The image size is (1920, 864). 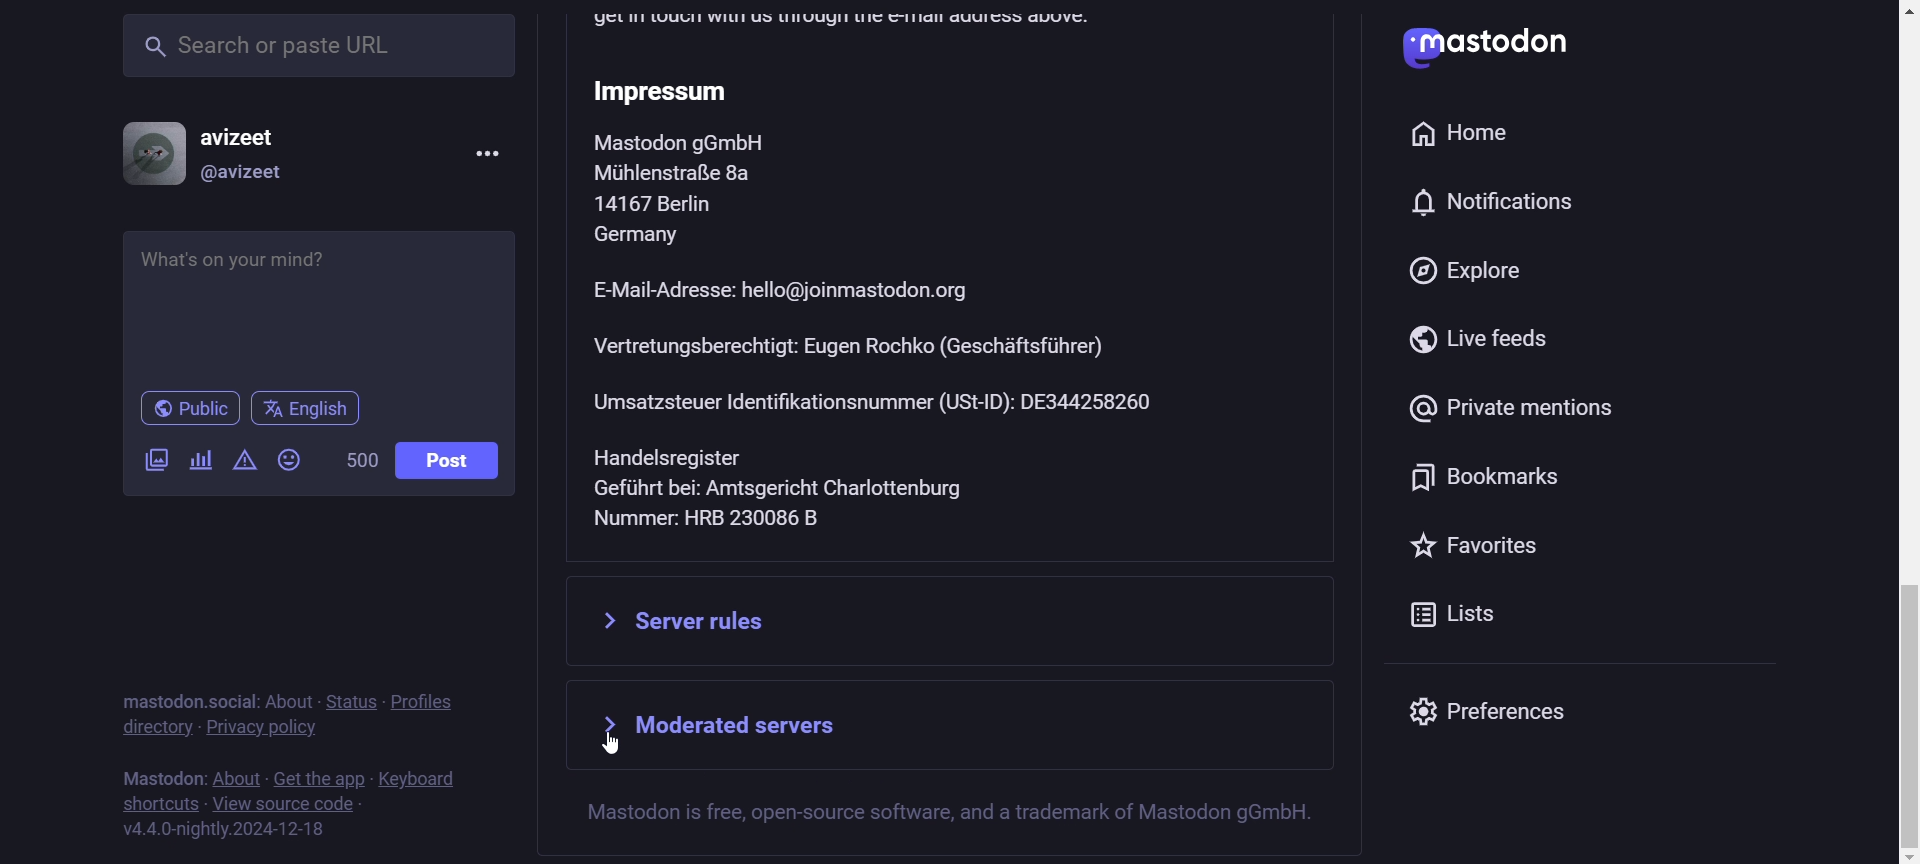 What do you see at coordinates (144, 151) in the screenshot?
I see `display picture` at bounding box center [144, 151].